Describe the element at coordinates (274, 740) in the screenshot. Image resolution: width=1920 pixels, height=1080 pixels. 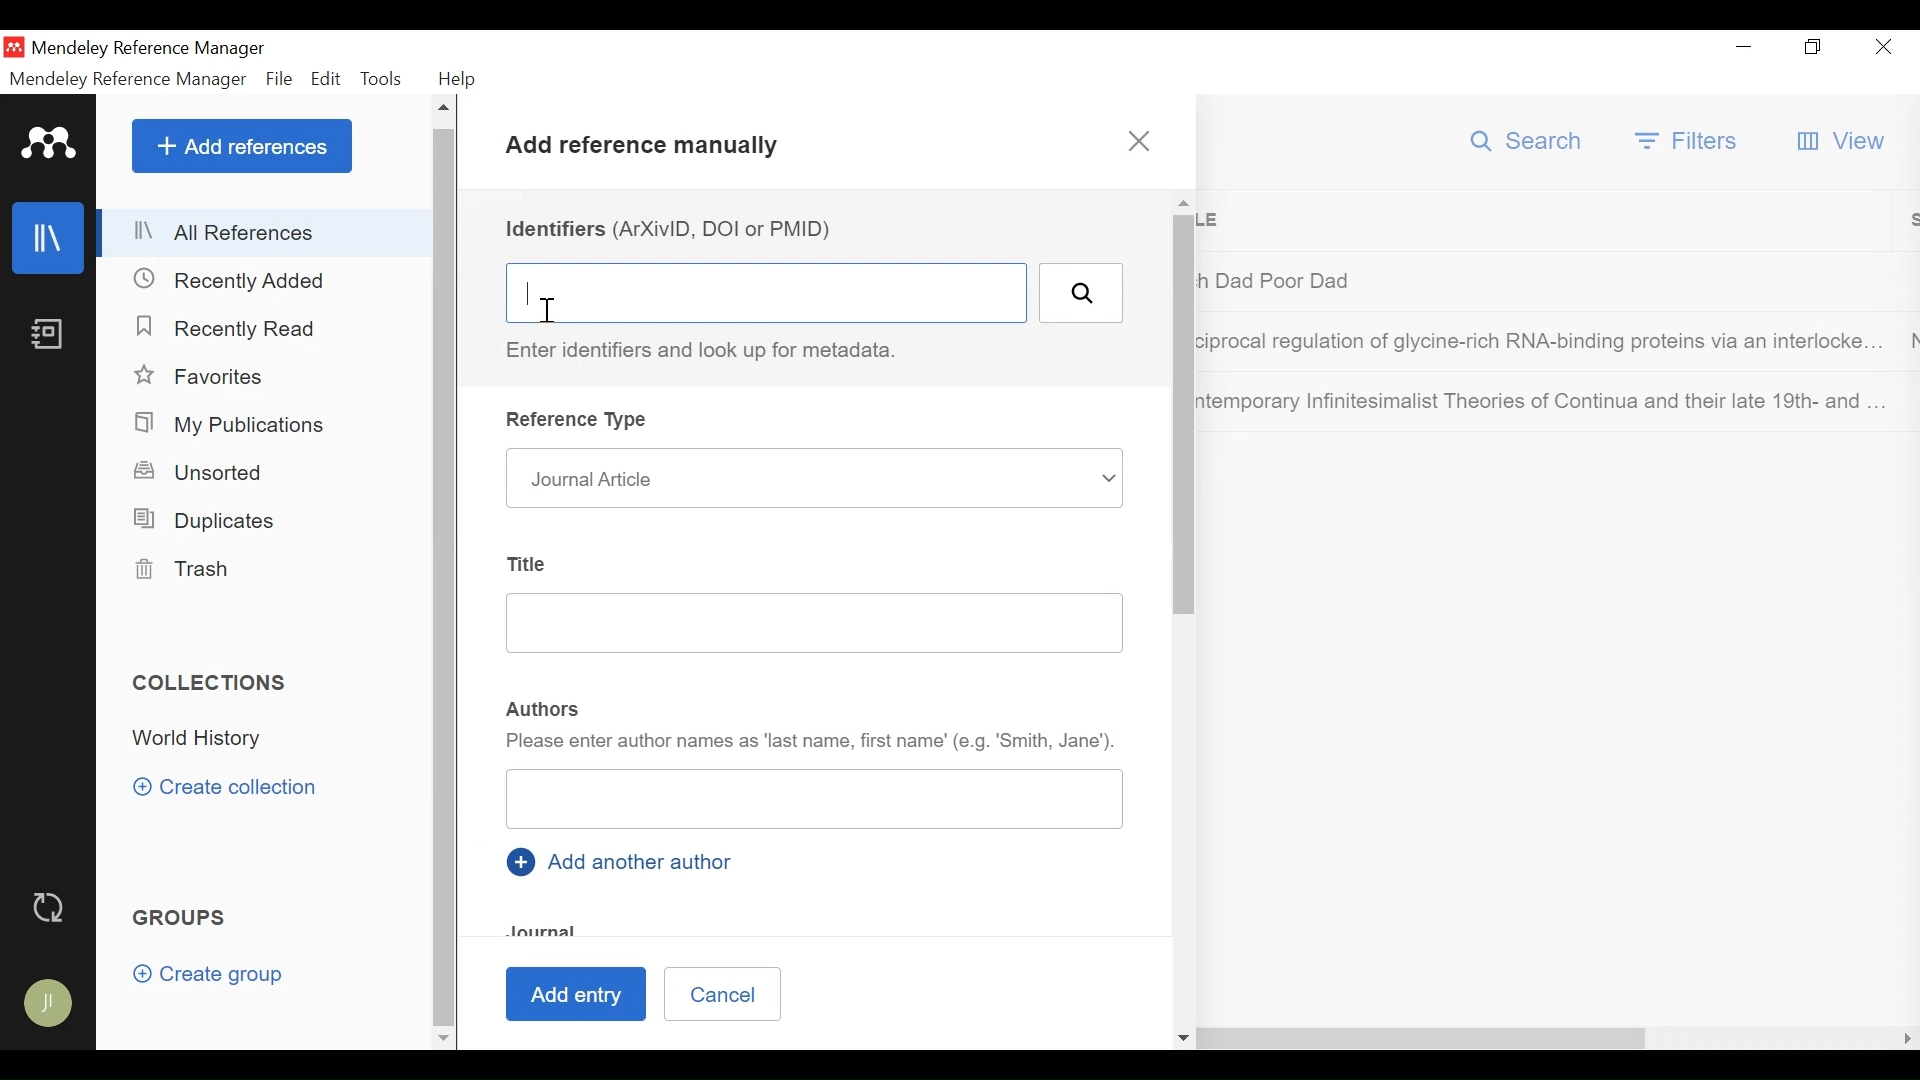
I see `Collection` at that location.